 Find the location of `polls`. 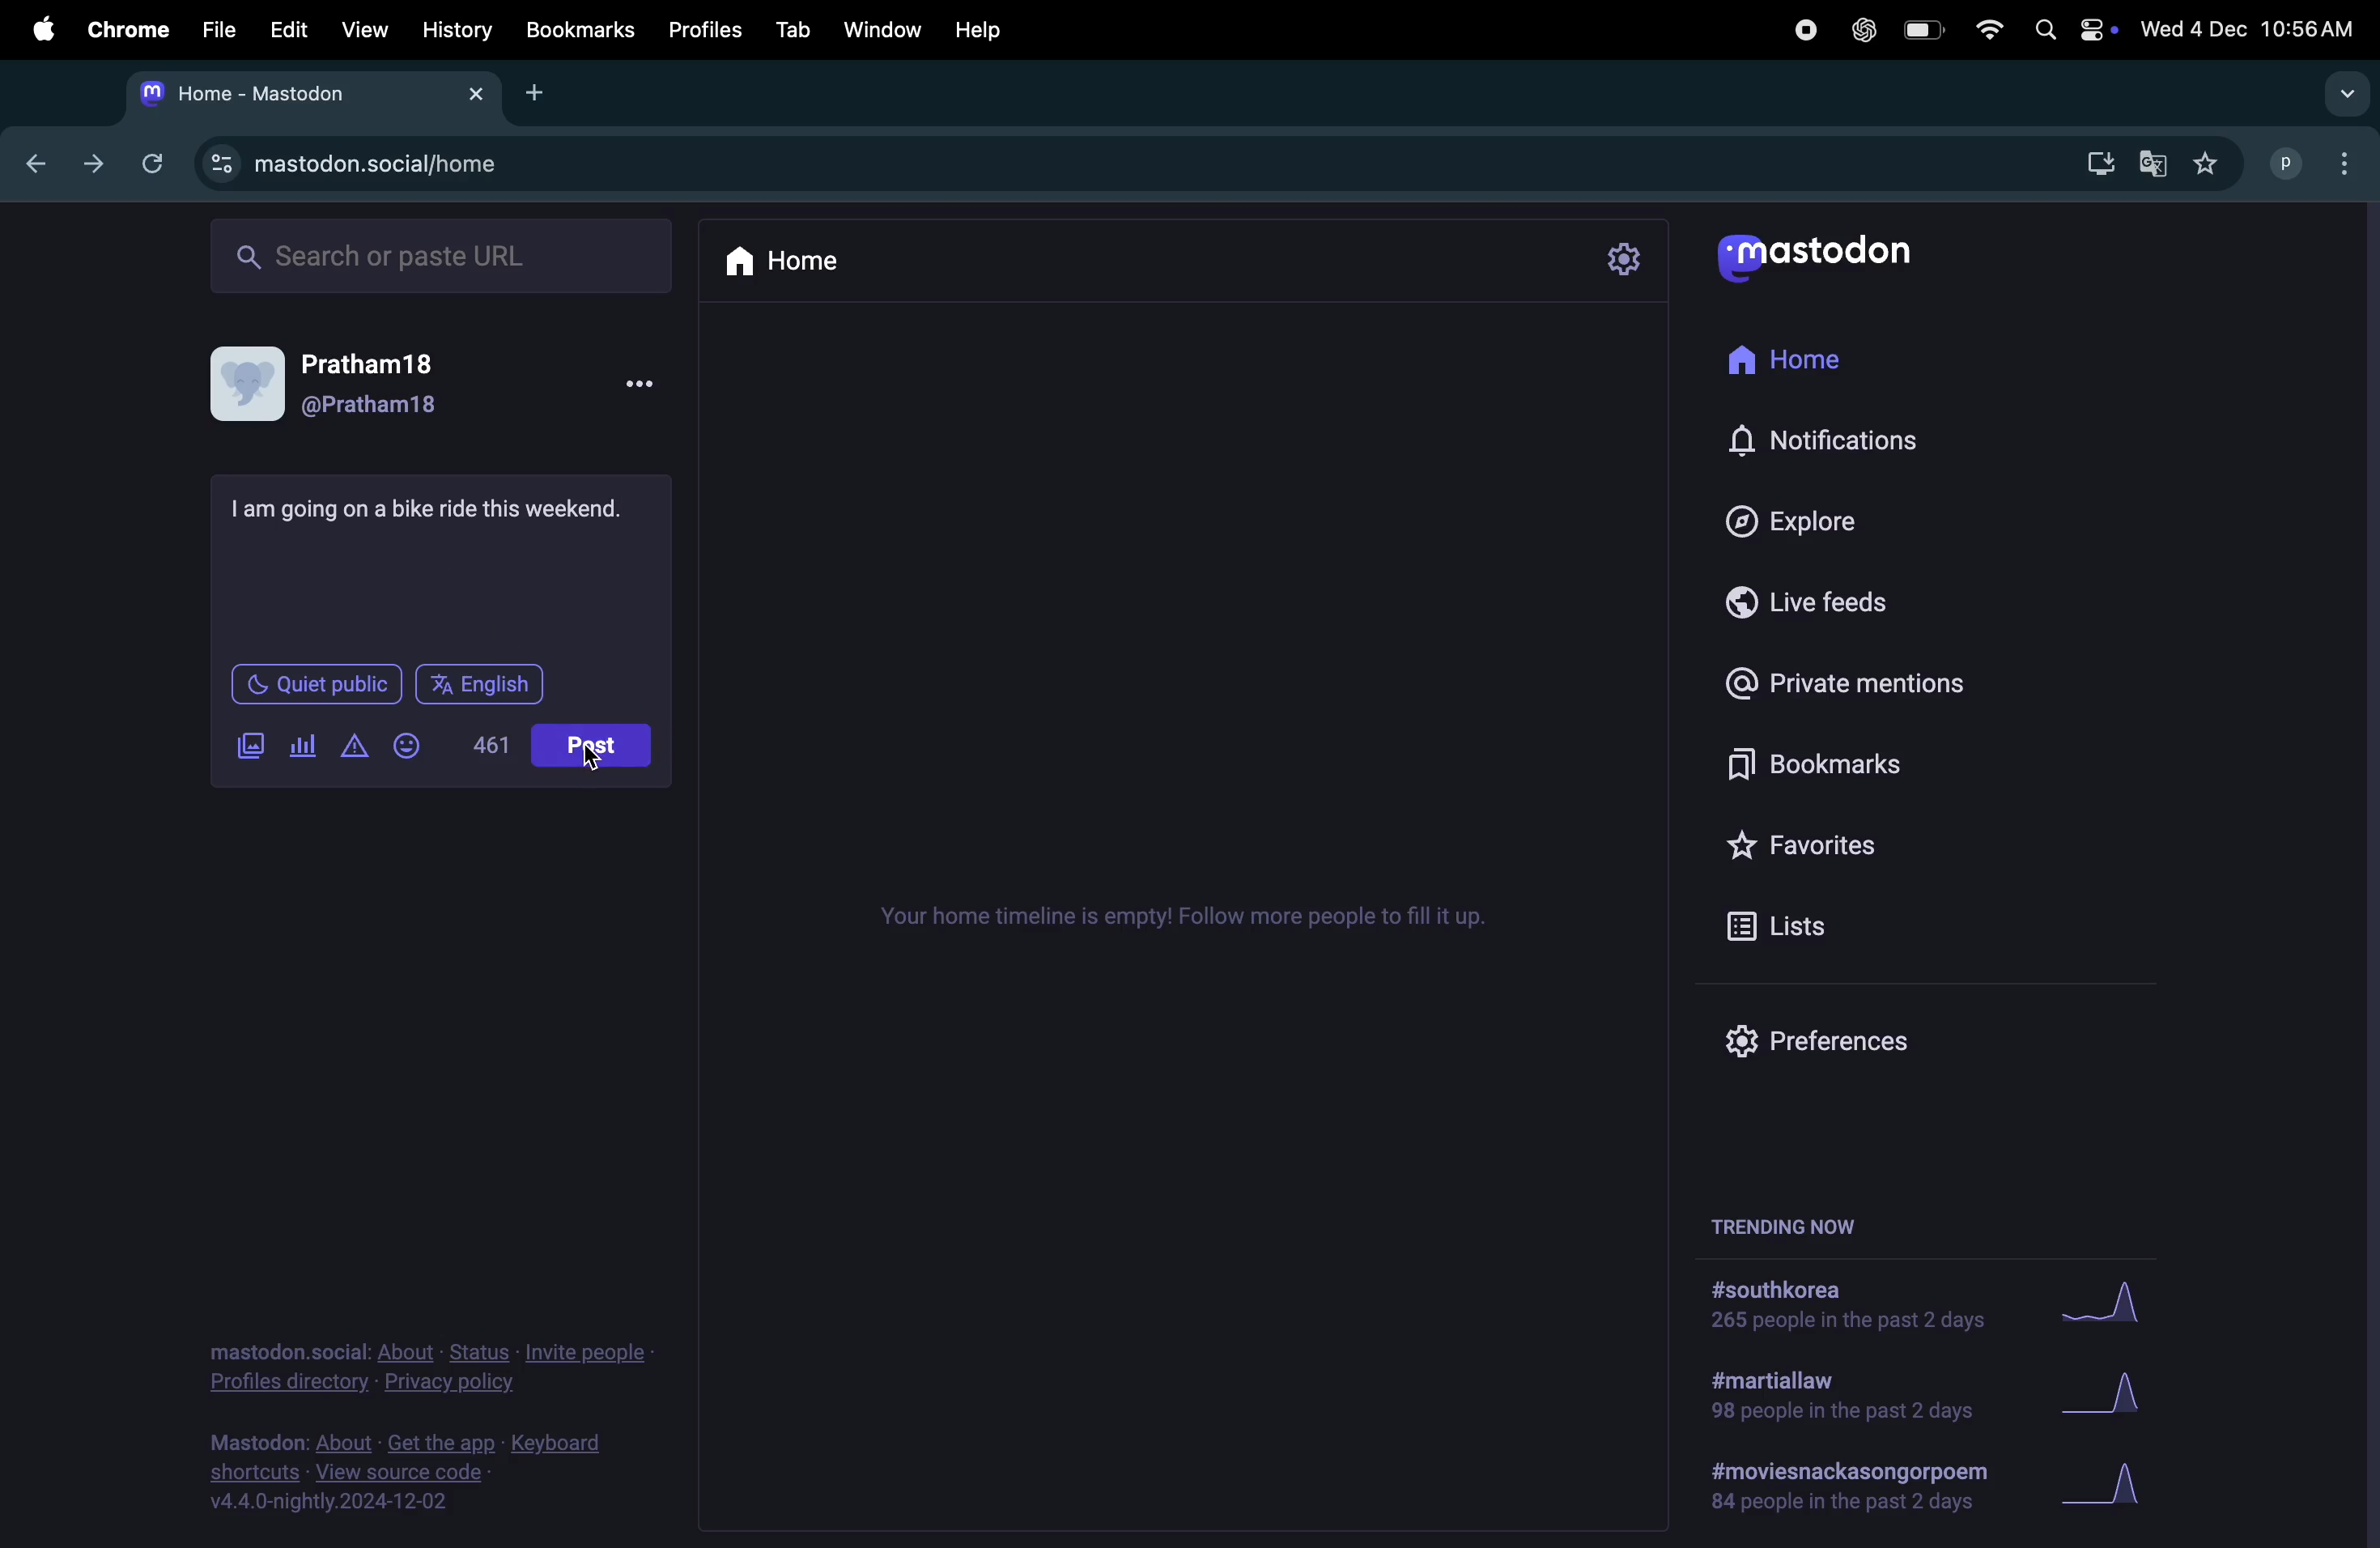

polls is located at coordinates (301, 750).